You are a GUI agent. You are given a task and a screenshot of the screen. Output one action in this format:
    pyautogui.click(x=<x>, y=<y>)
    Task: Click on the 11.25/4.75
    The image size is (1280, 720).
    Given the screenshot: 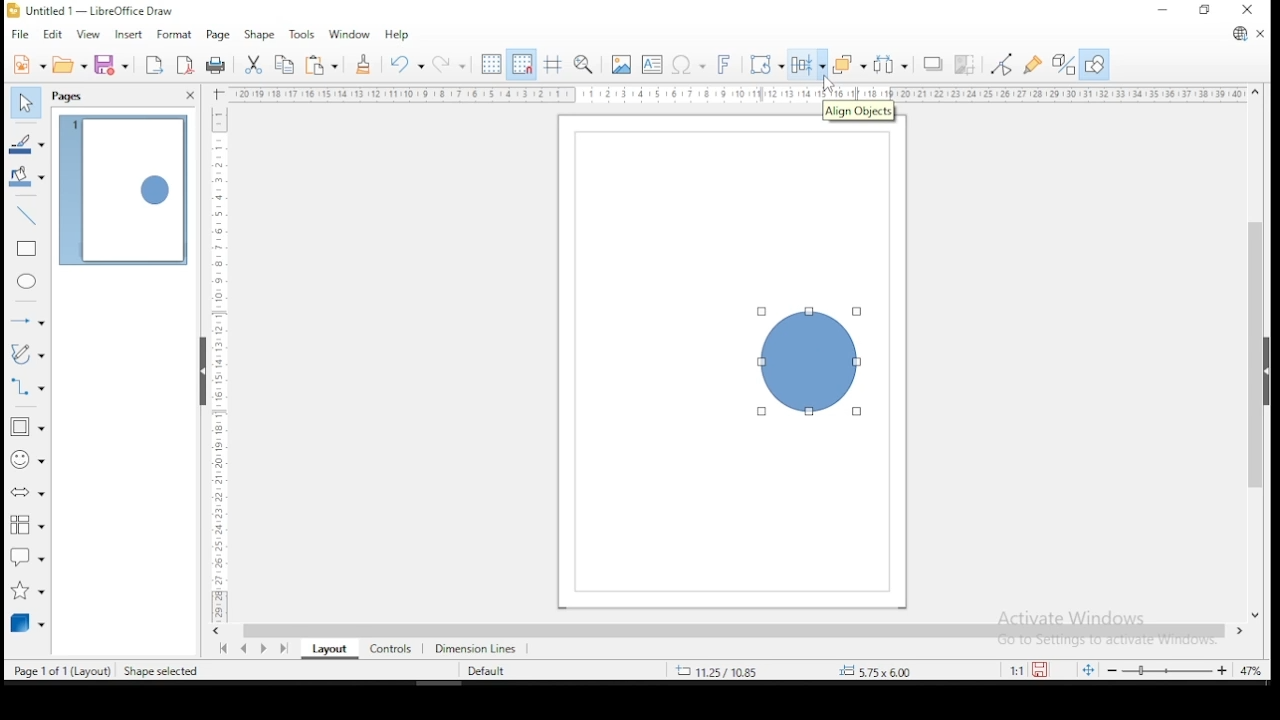 What is the action you would take?
    pyautogui.click(x=719, y=670)
    